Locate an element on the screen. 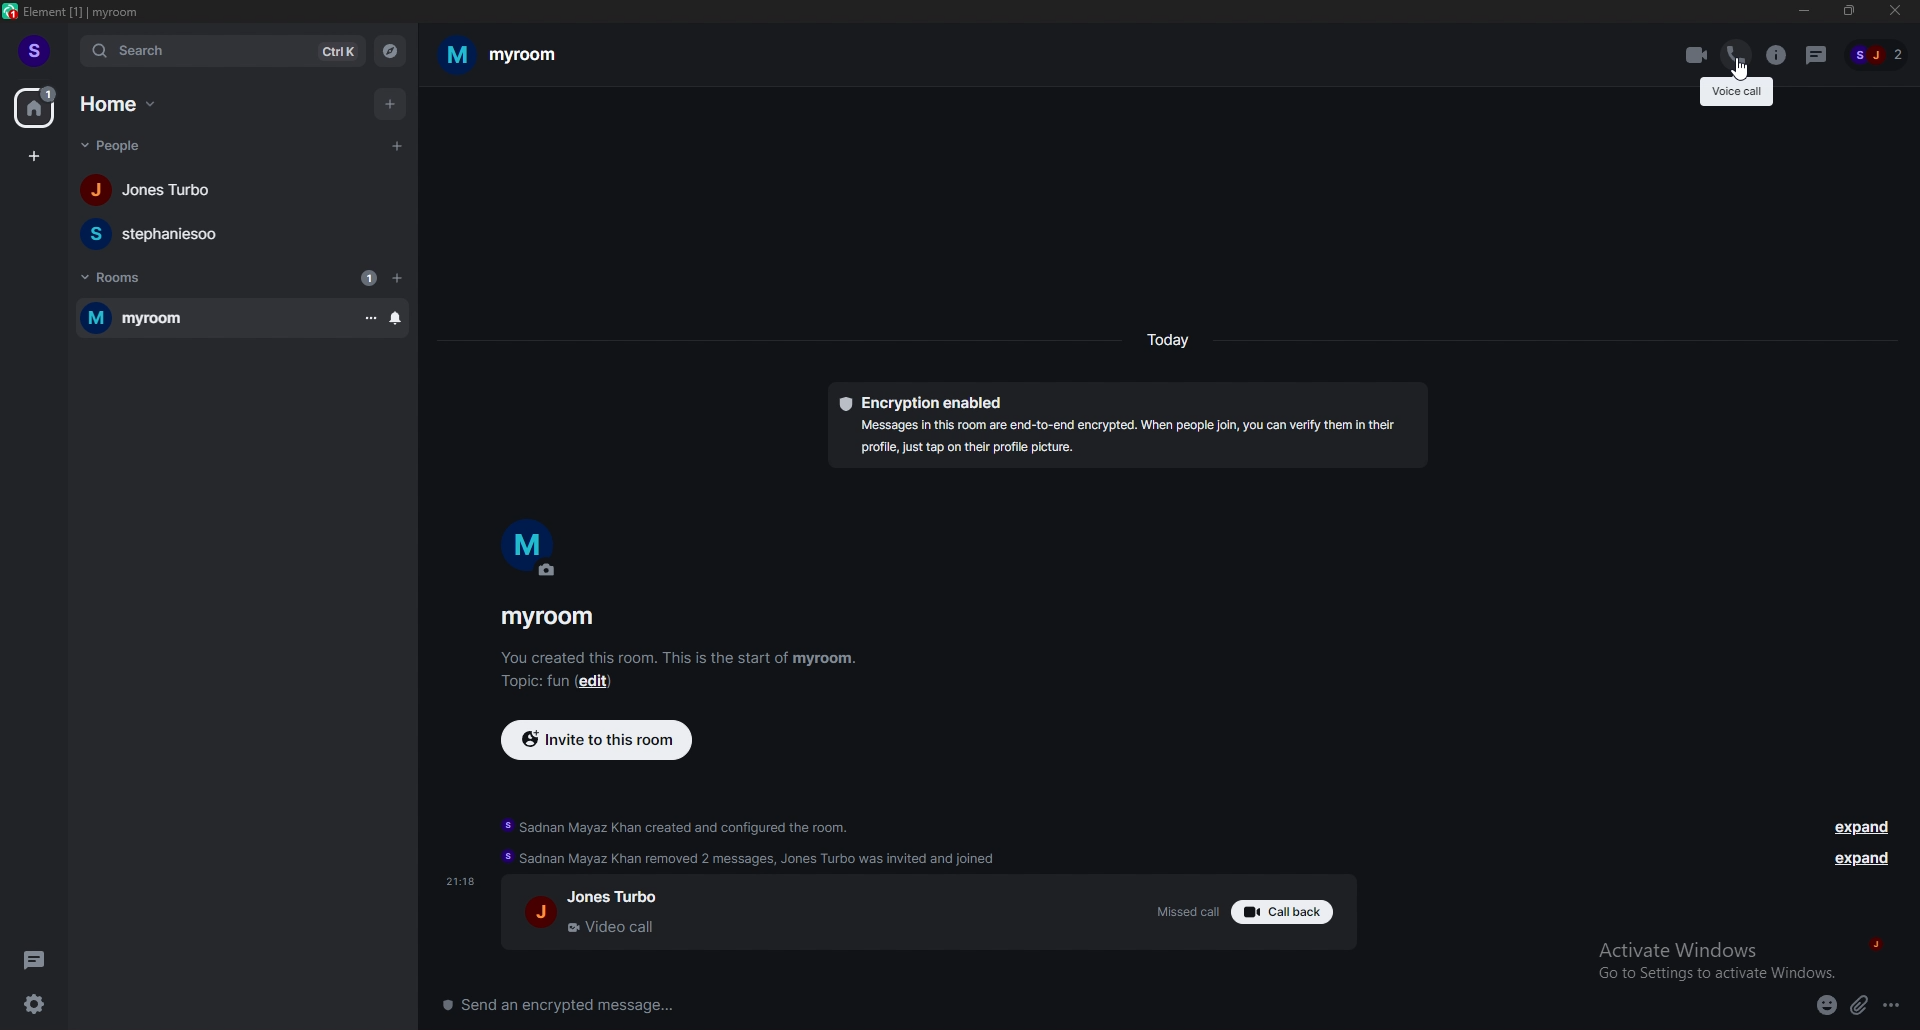 The width and height of the screenshot is (1920, 1030). notification options is located at coordinates (399, 320).